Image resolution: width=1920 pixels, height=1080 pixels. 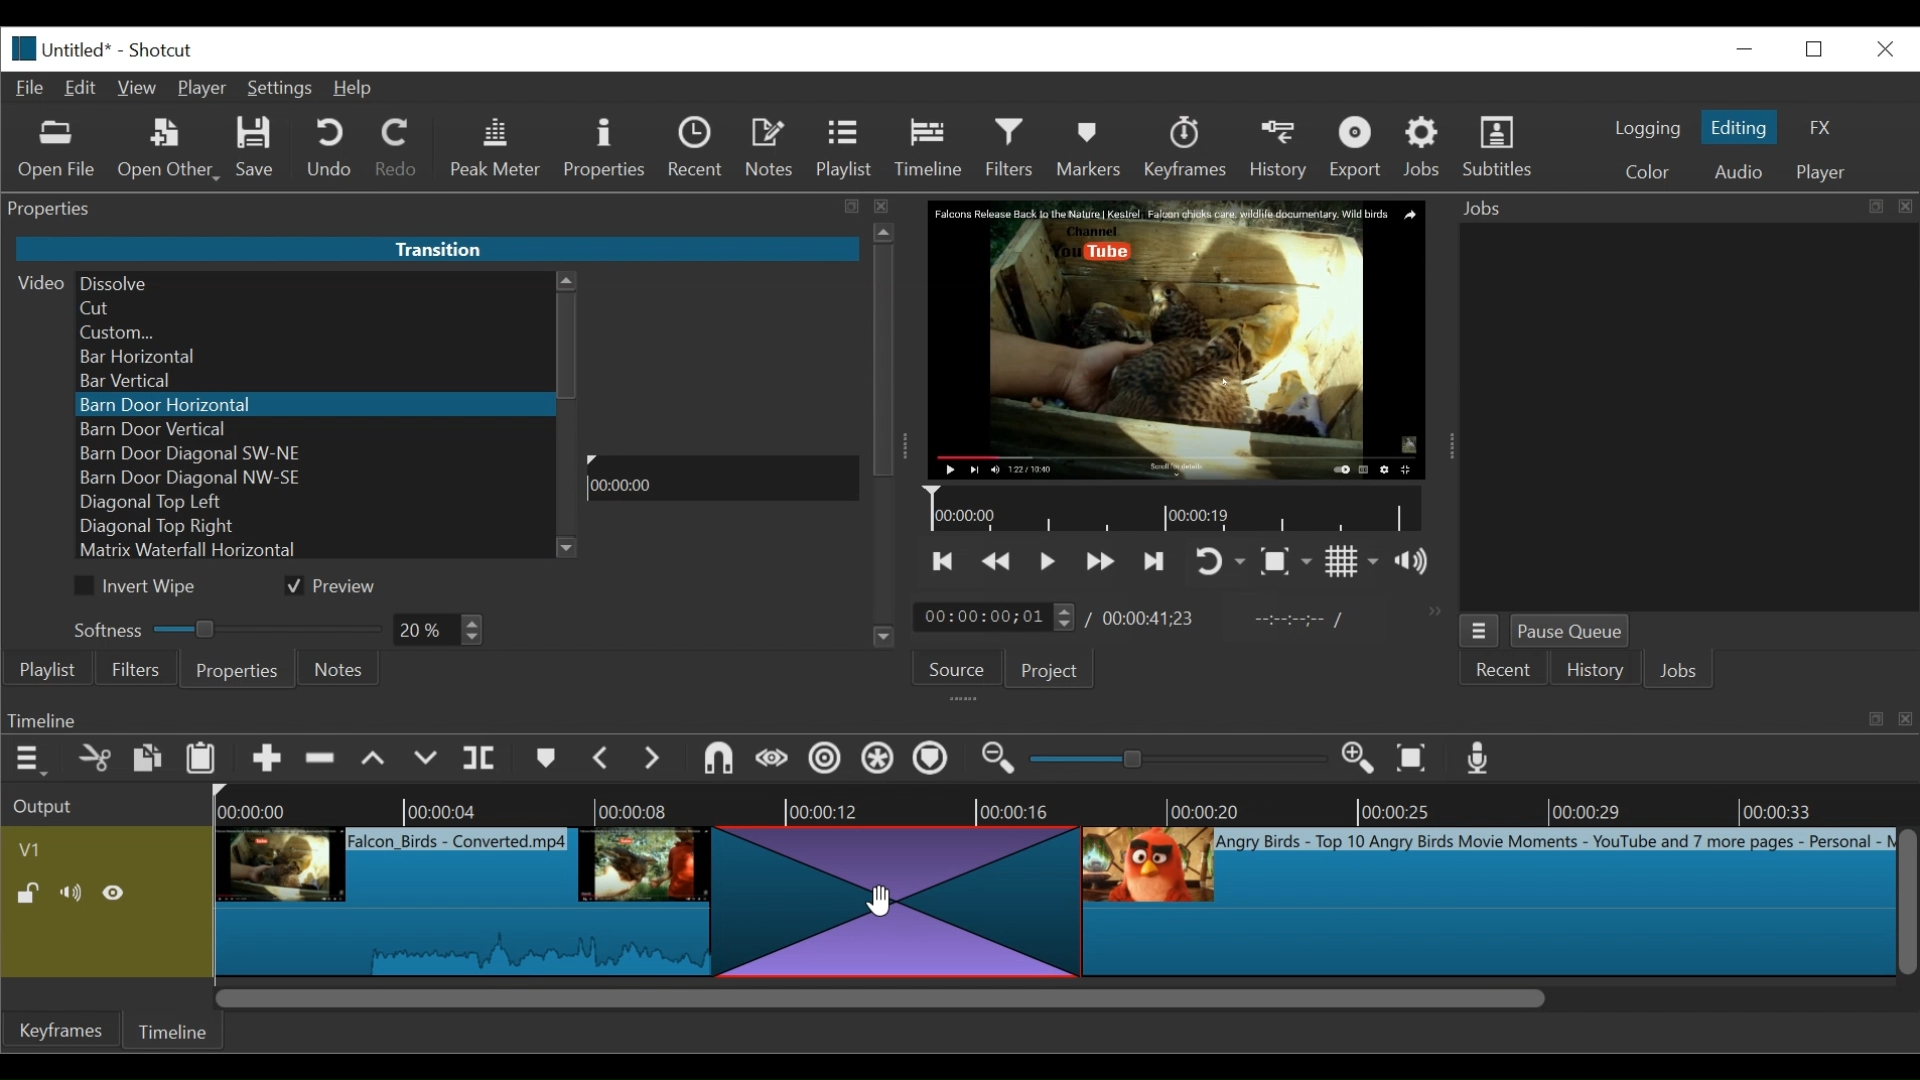 I want to click on Clip, so click(x=1487, y=902).